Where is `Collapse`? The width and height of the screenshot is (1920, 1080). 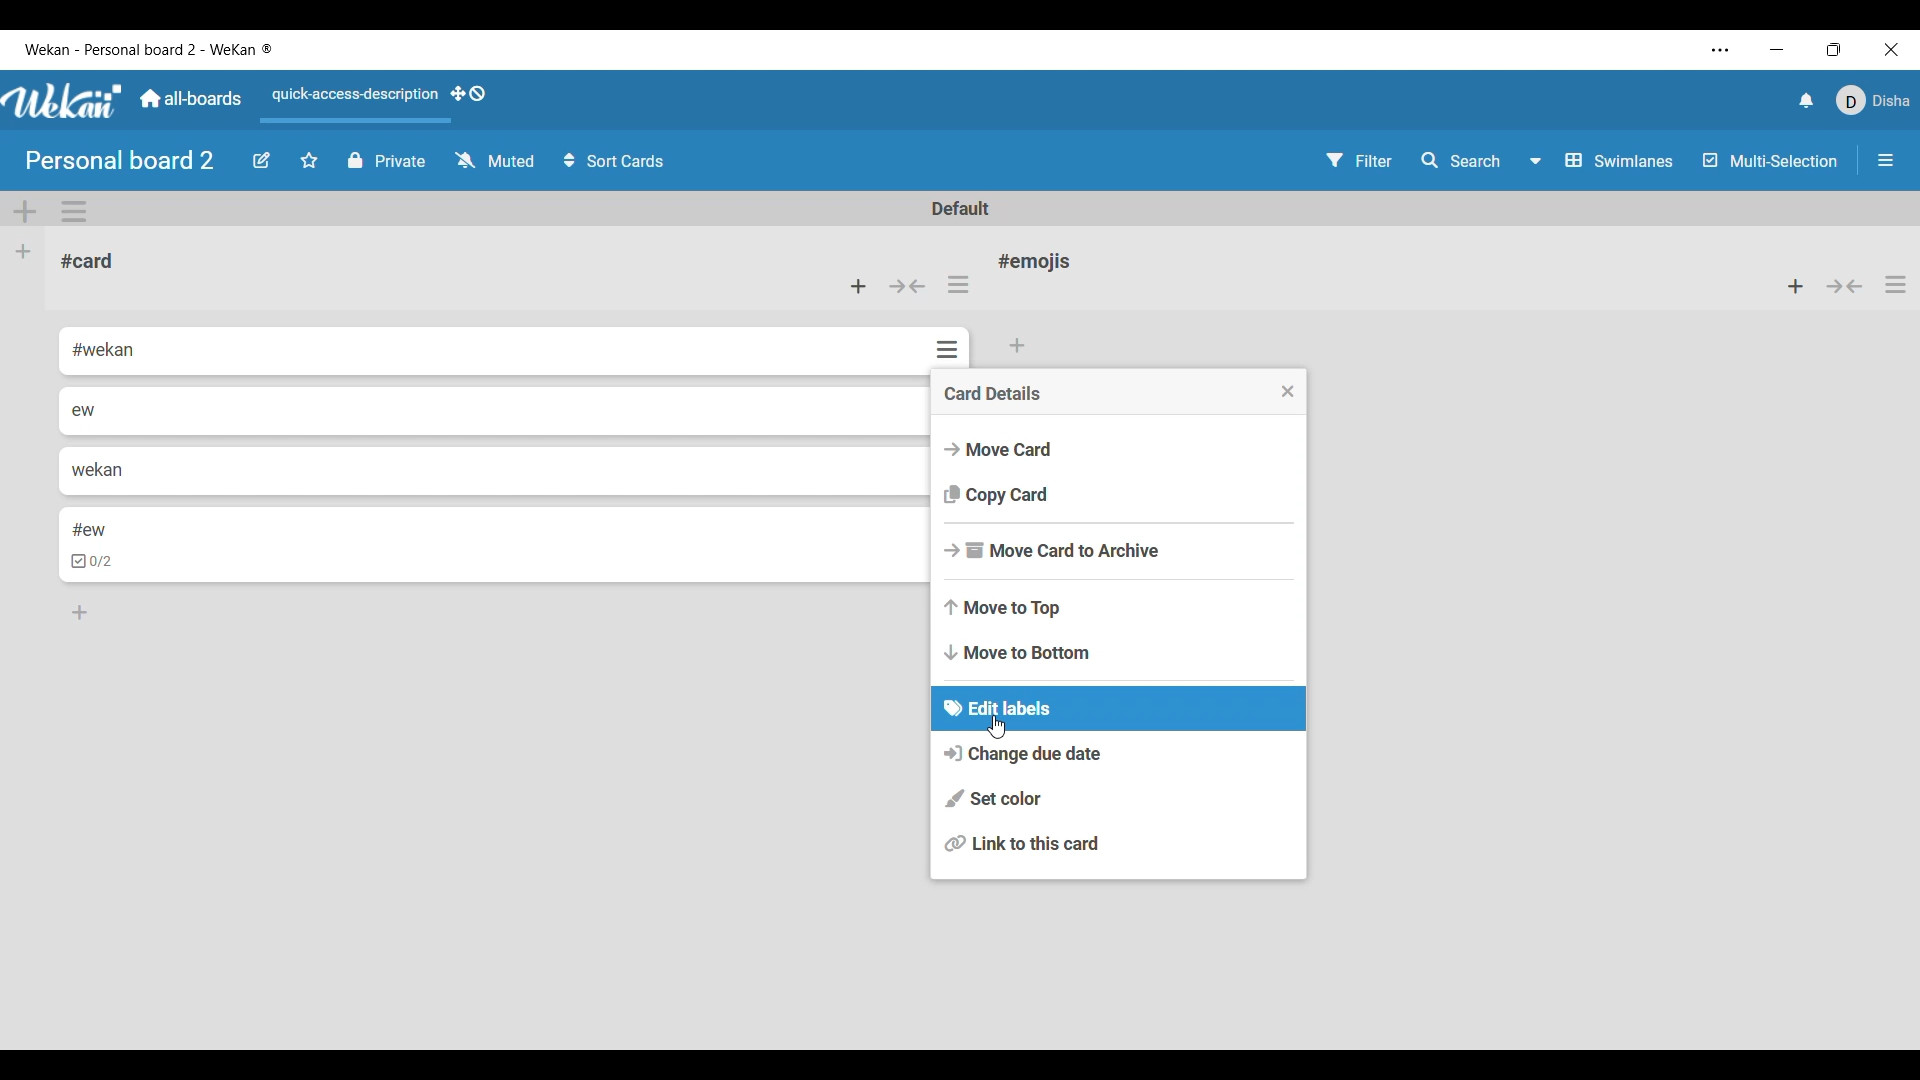 Collapse is located at coordinates (908, 286).